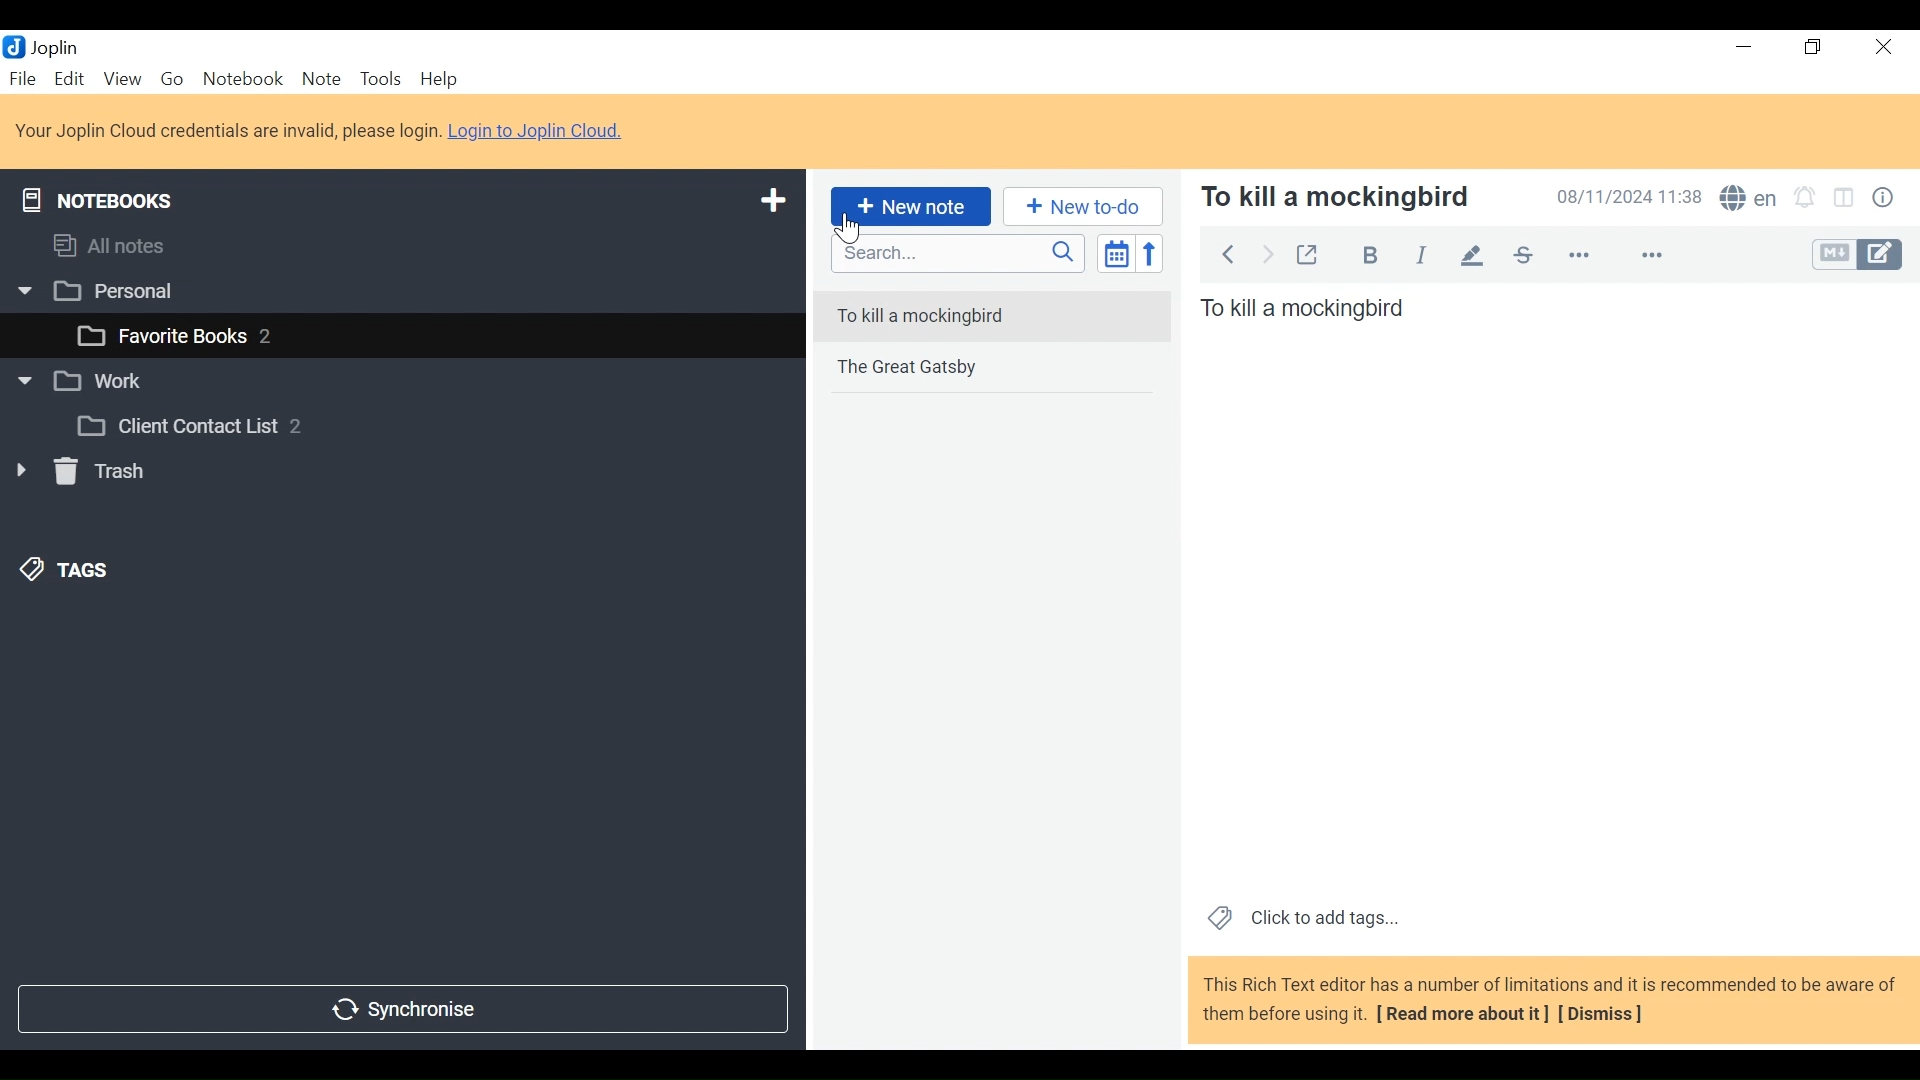 The image size is (1920, 1080). What do you see at coordinates (1885, 199) in the screenshot?
I see `Note properties` at bounding box center [1885, 199].